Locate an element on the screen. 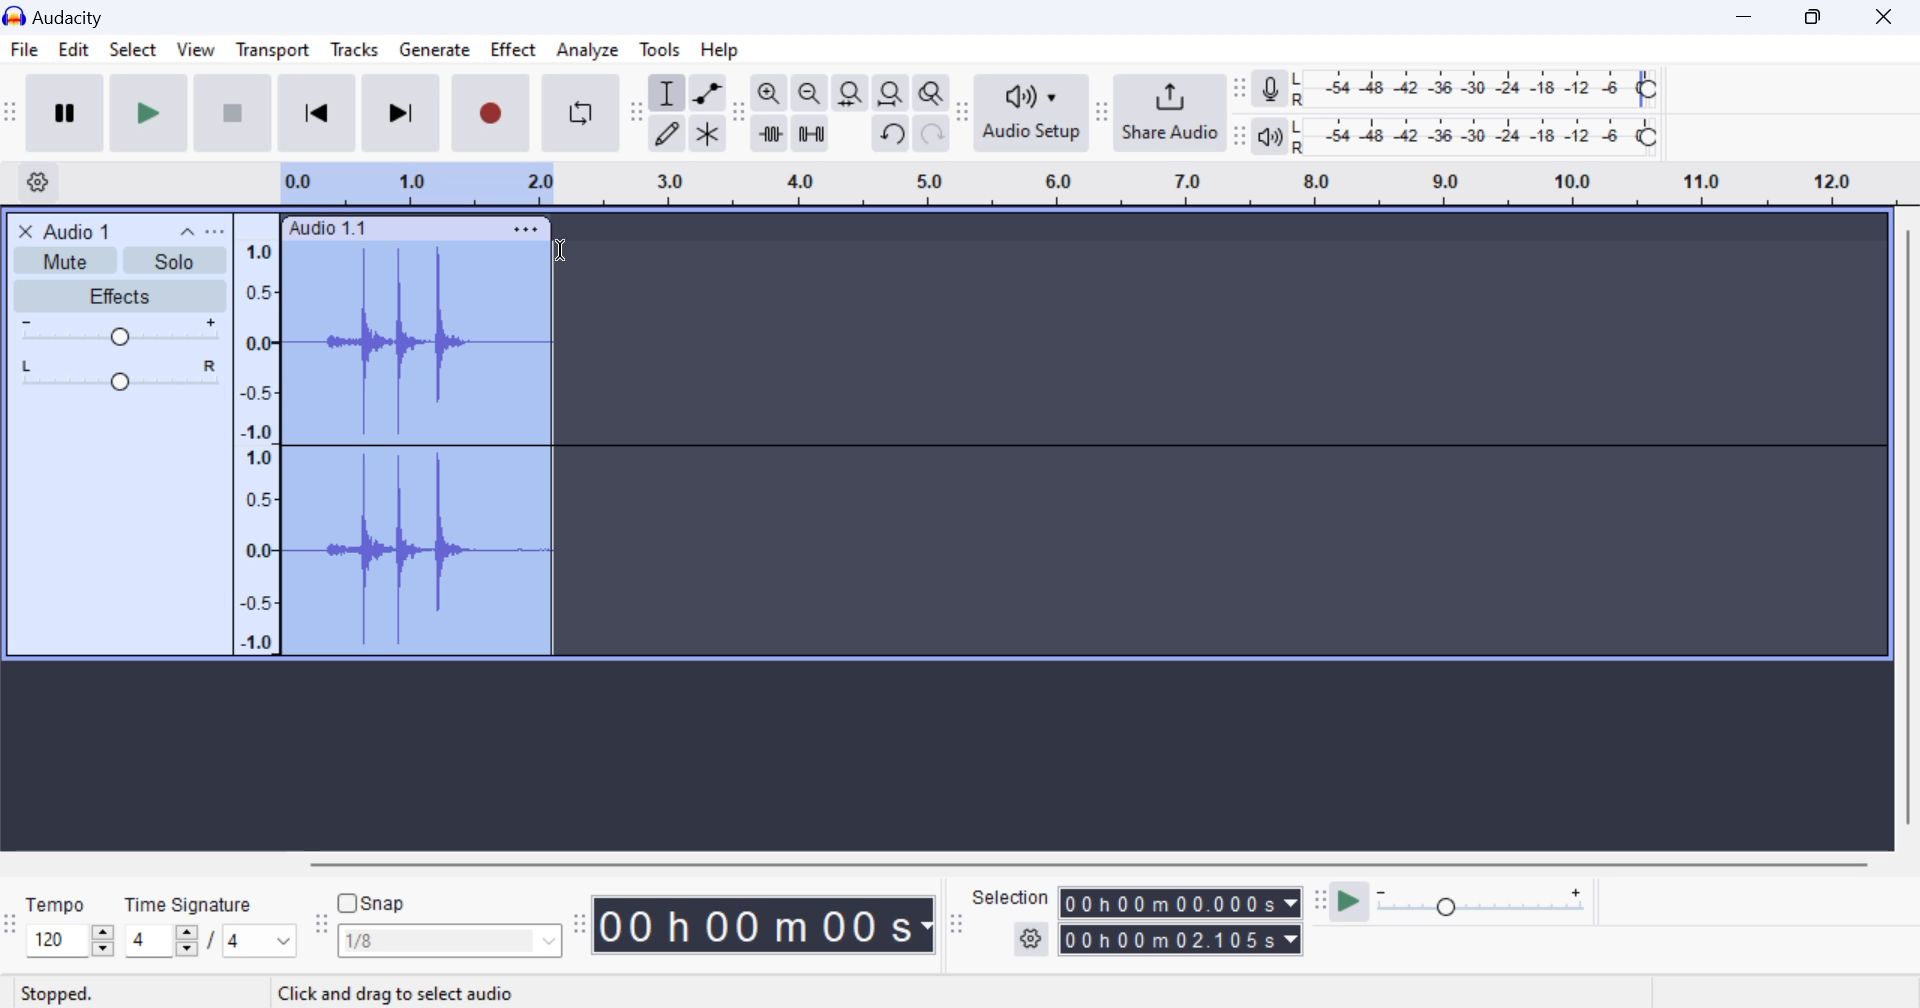 The height and width of the screenshot is (1008, 1920). Playback Level is located at coordinates (1475, 137).